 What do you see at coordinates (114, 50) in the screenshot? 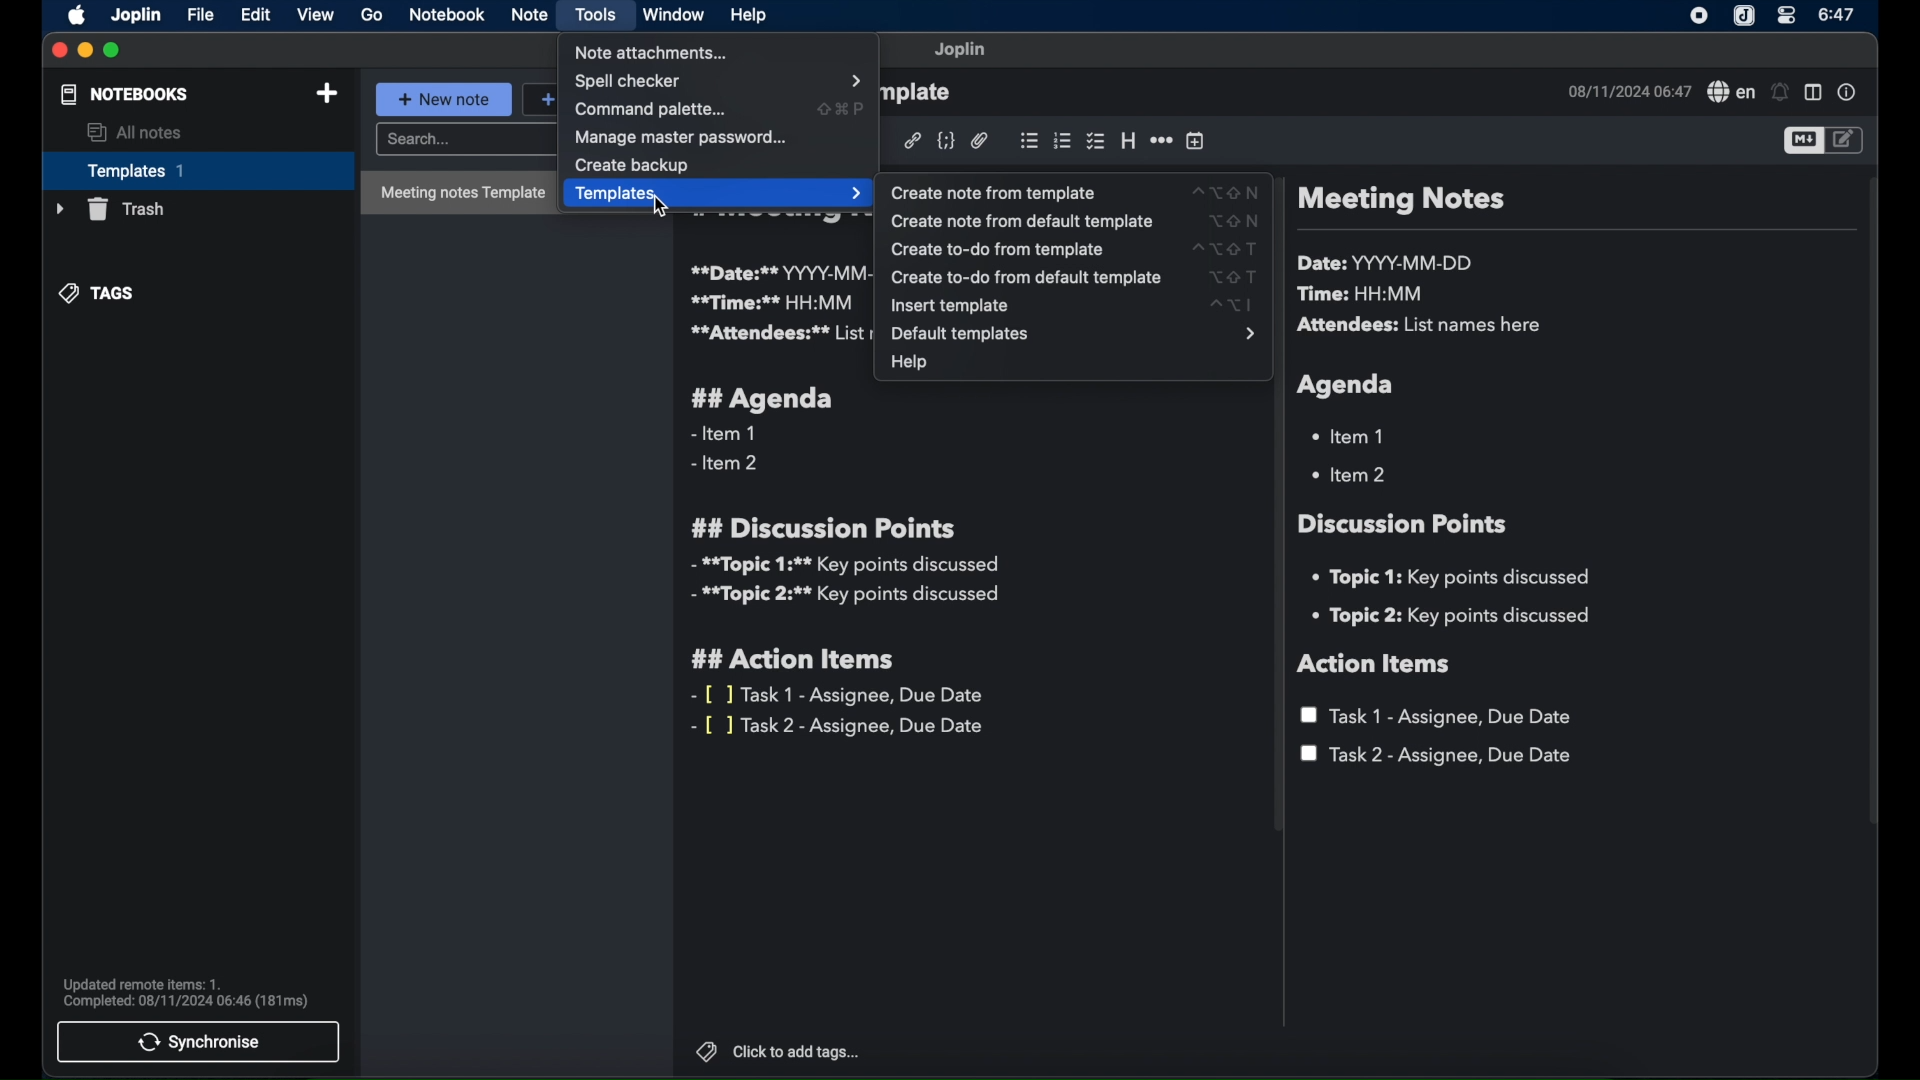
I see `maximize` at bounding box center [114, 50].